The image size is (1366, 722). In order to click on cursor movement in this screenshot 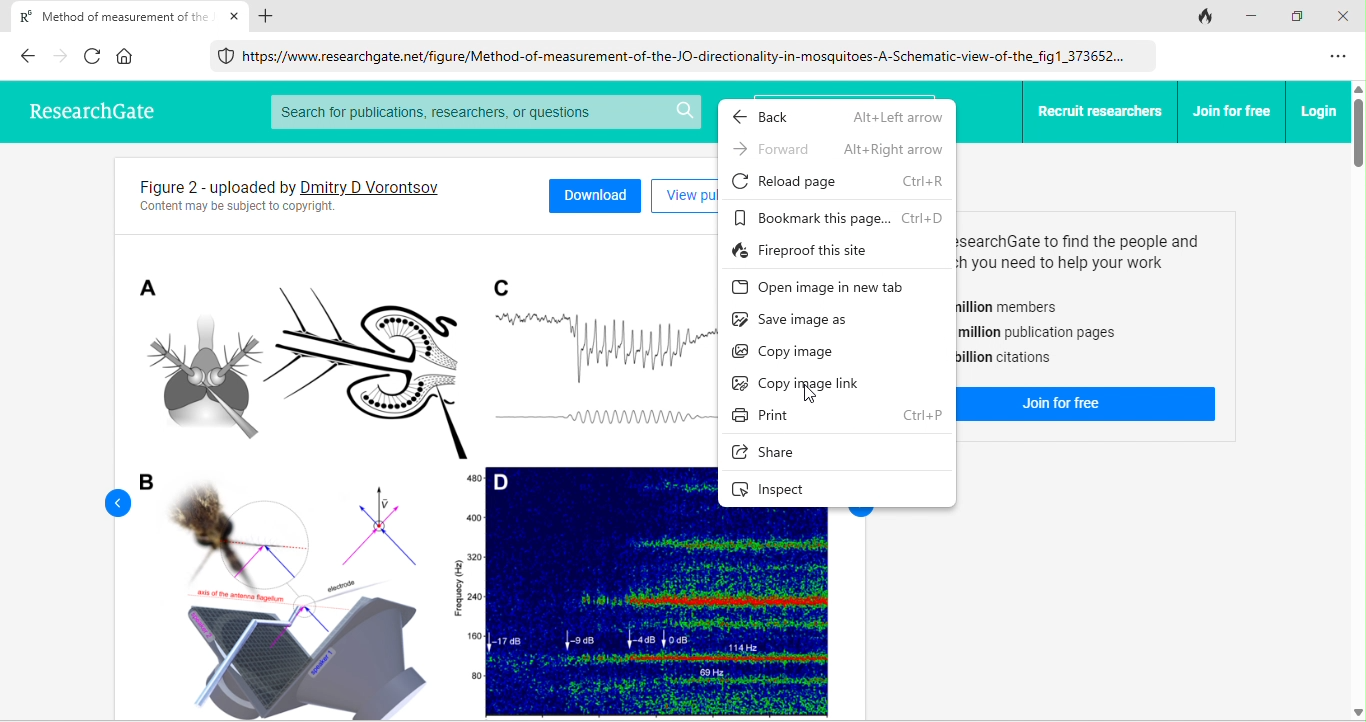, I will do `click(807, 392)`.